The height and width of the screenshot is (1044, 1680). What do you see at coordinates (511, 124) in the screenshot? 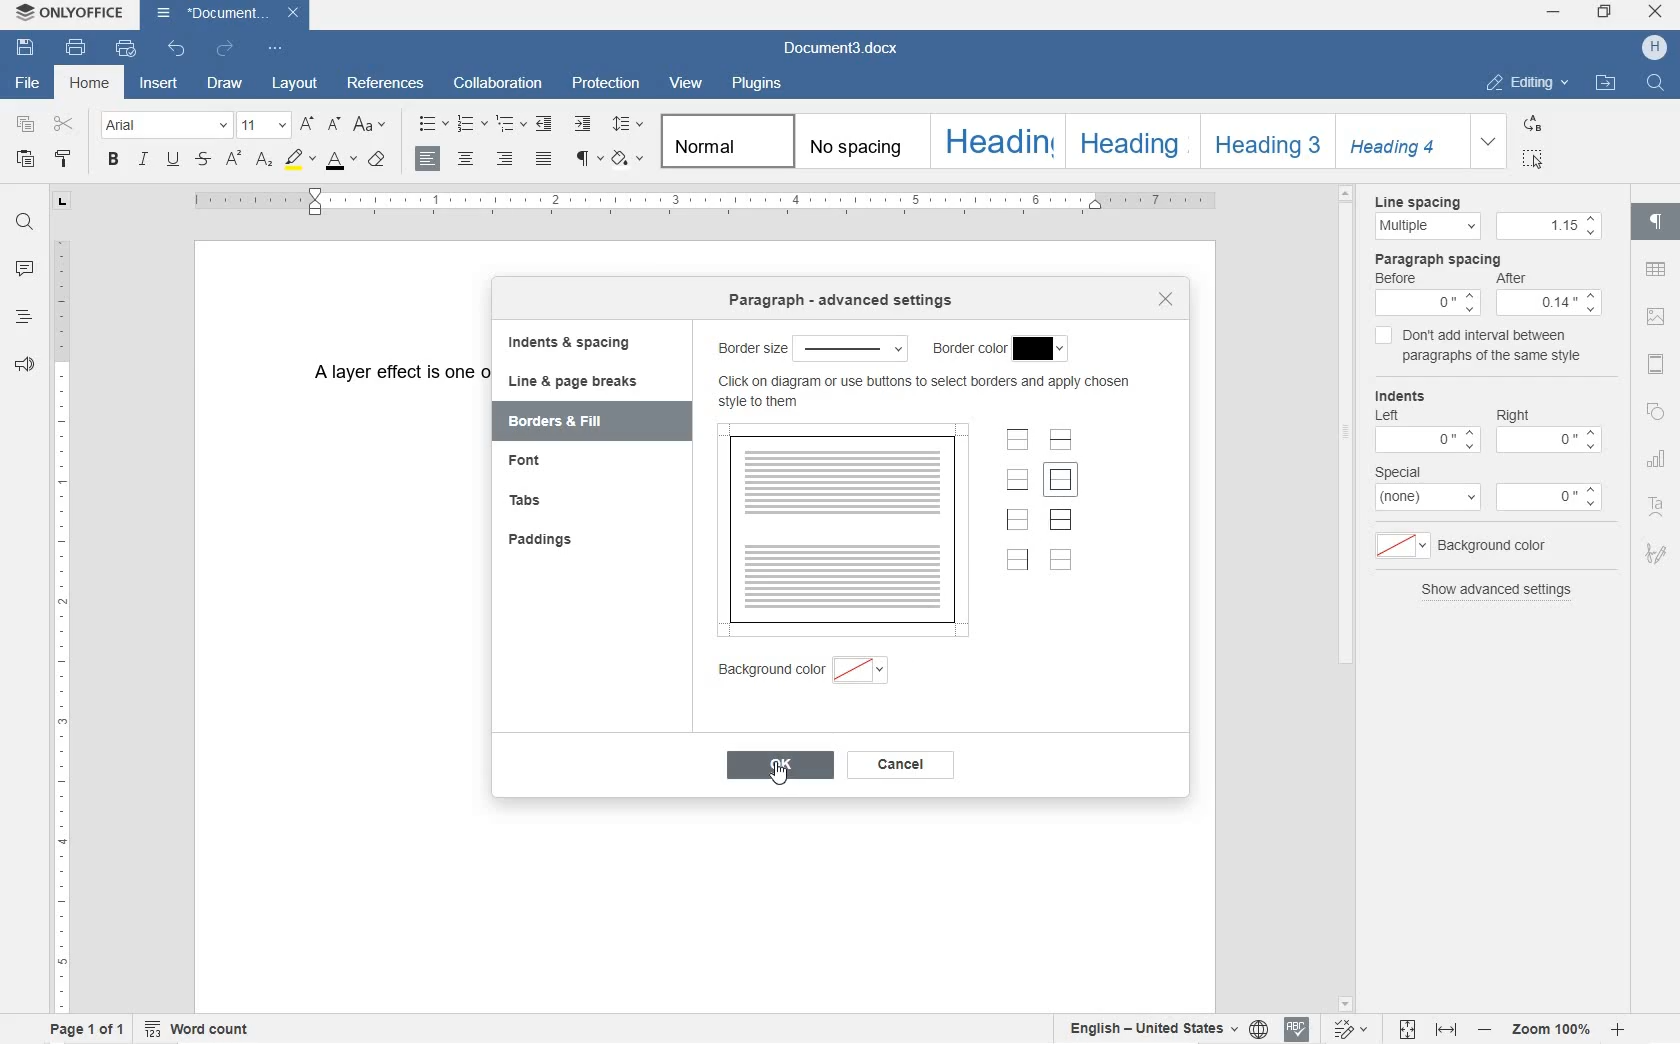
I see `MULTILEVEL LISTS` at bounding box center [511, 124].